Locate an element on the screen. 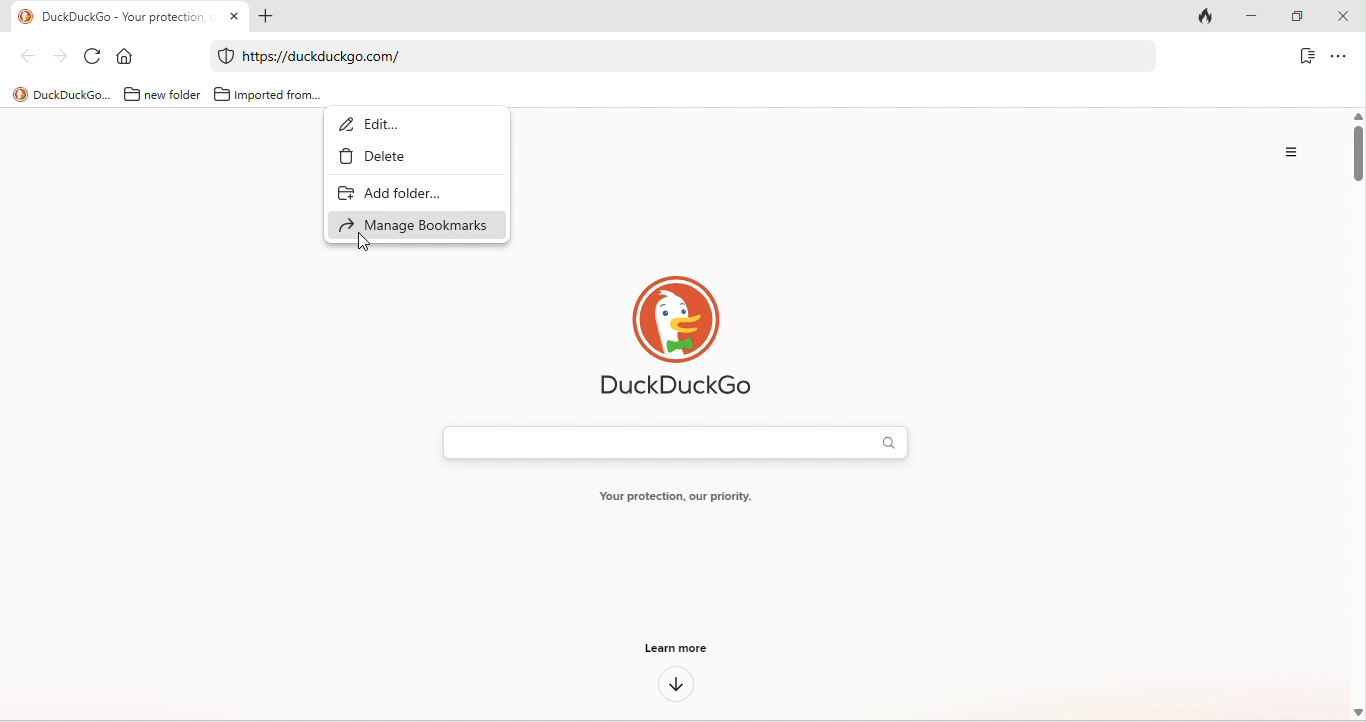 Image resolution: width=1366 pixels, height=722 pixels. add folder is located at coordinates (388, 192).